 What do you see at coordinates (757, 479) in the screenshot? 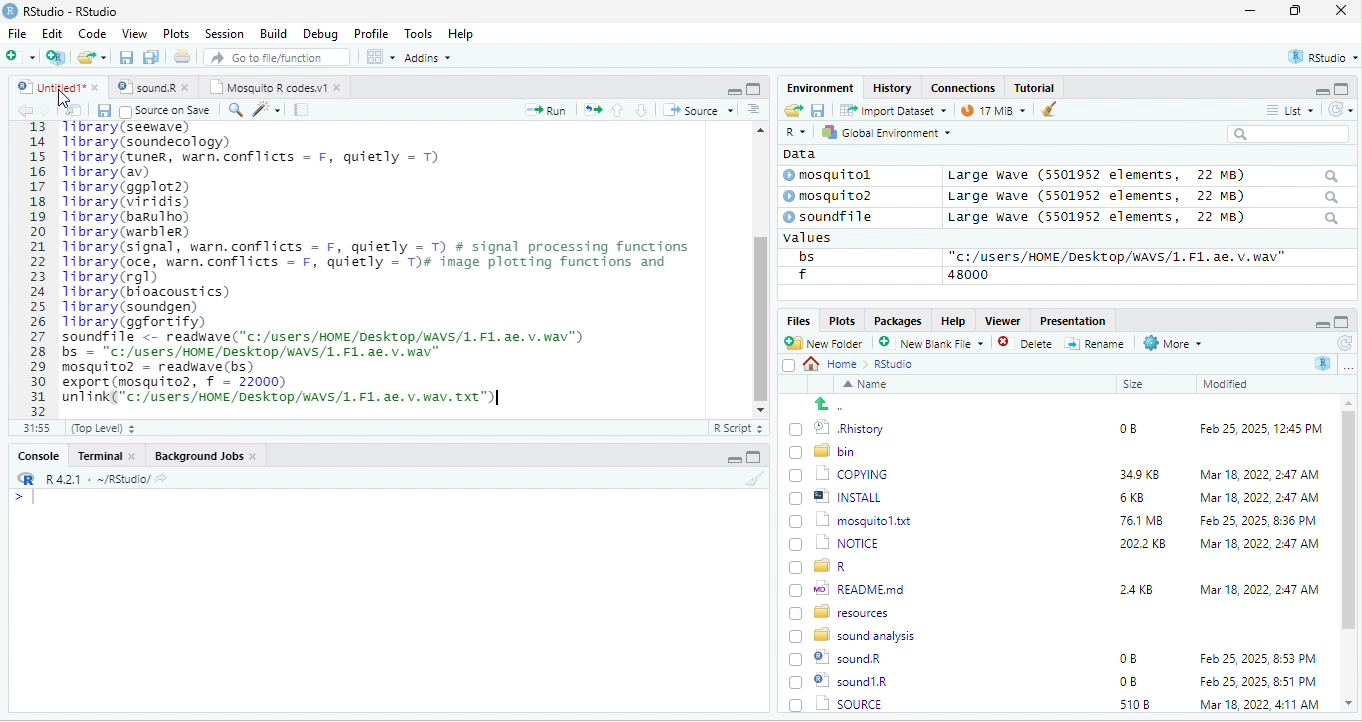
I see `brush` at bounding box center [757, 479].